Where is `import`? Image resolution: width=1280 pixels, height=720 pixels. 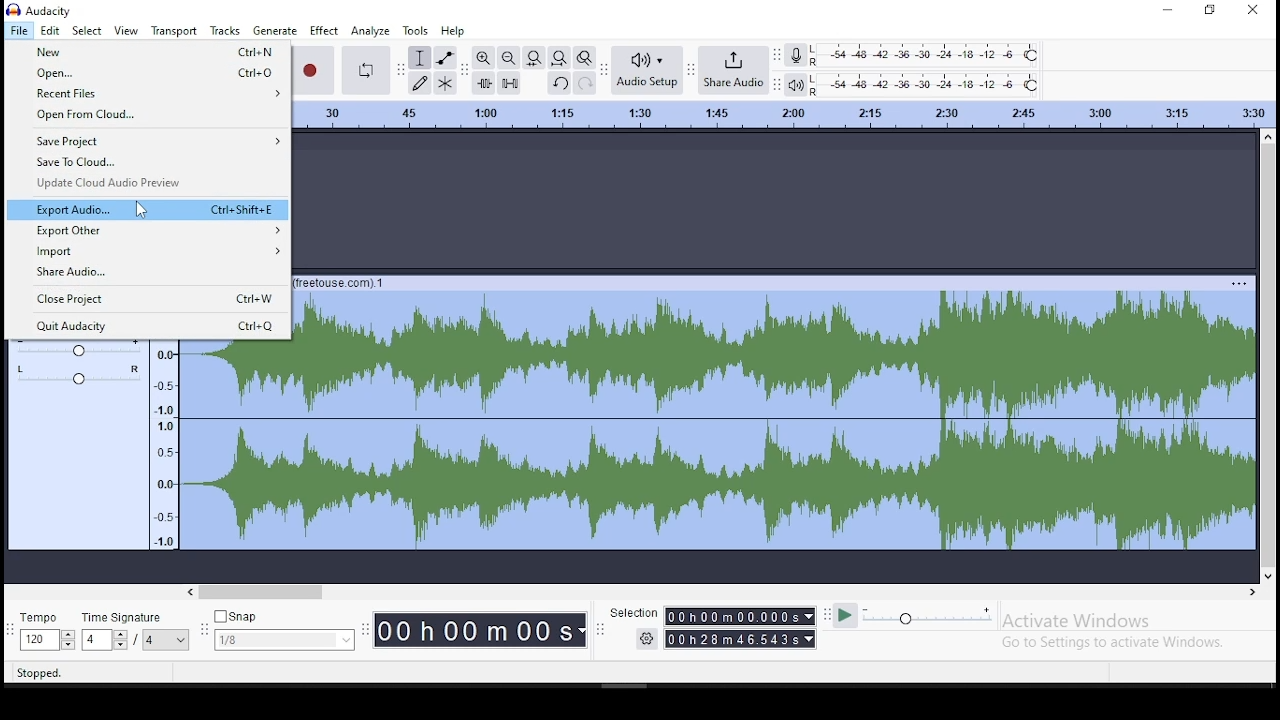
import is located at coordinates (150, 253).